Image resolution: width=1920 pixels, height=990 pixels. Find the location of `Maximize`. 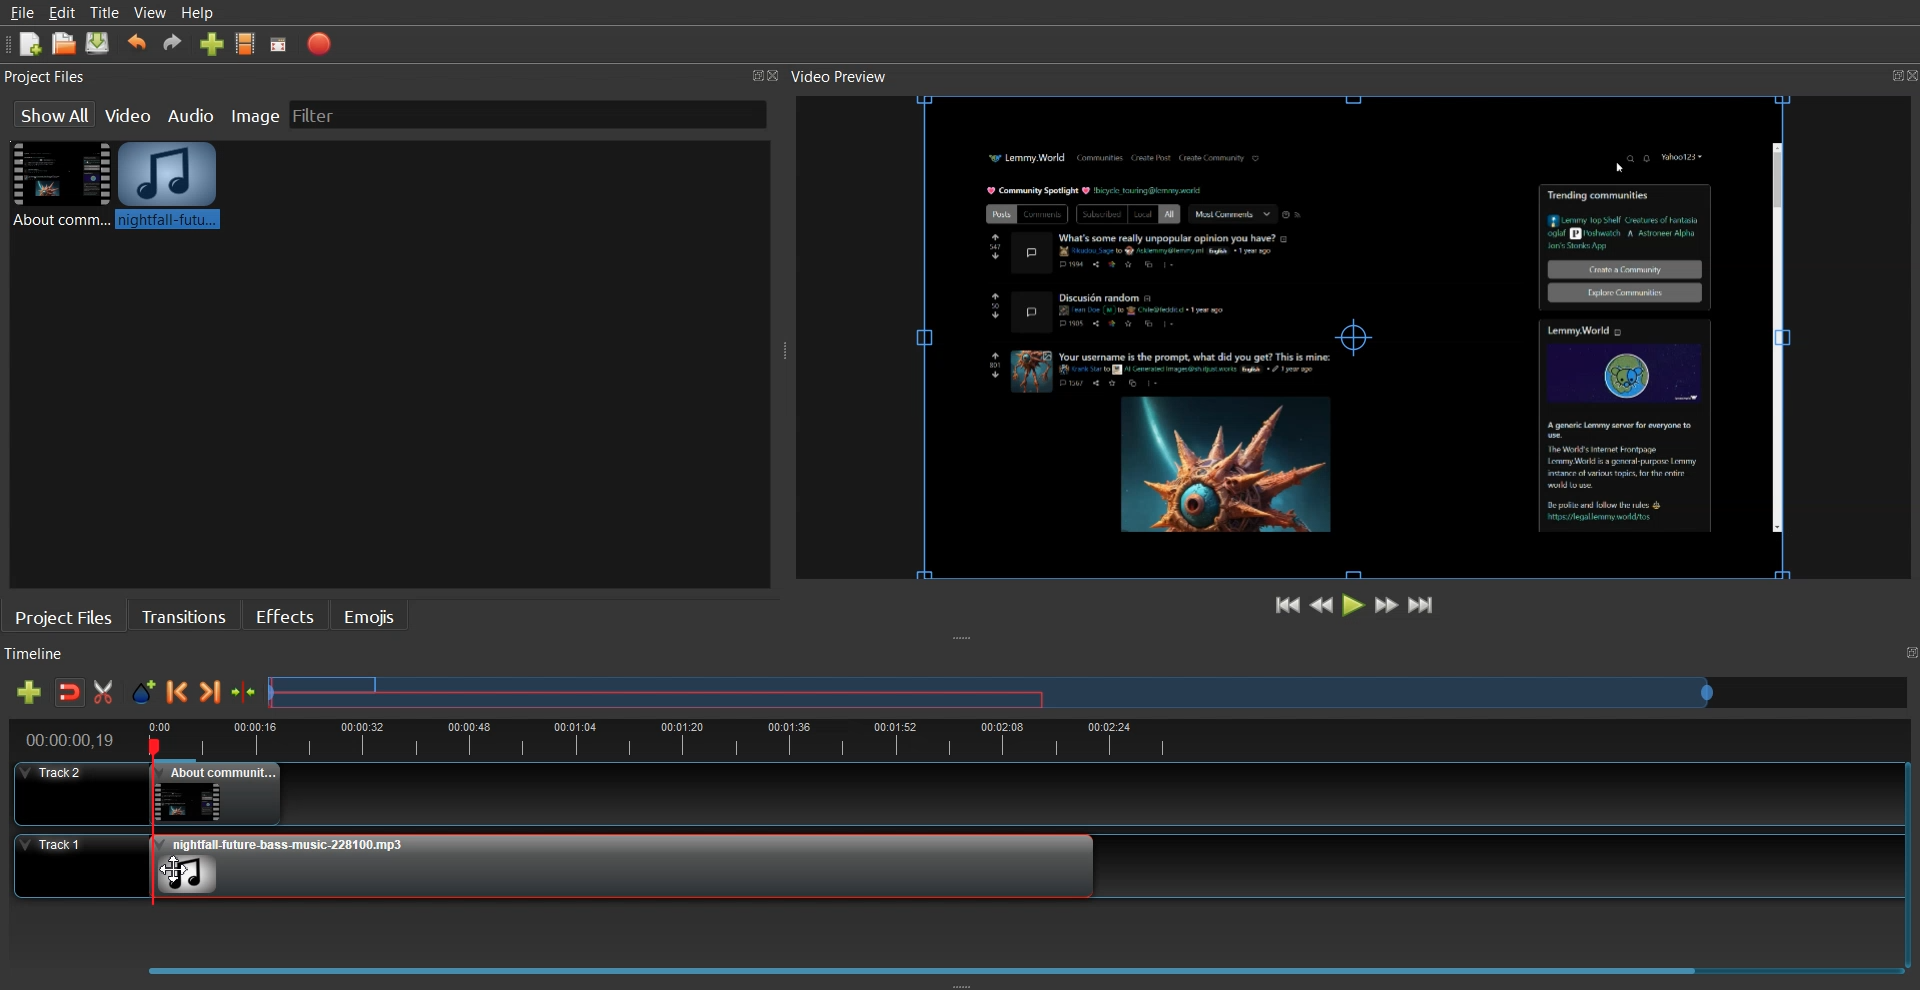

Maximize is located at coordinates (756, 74).